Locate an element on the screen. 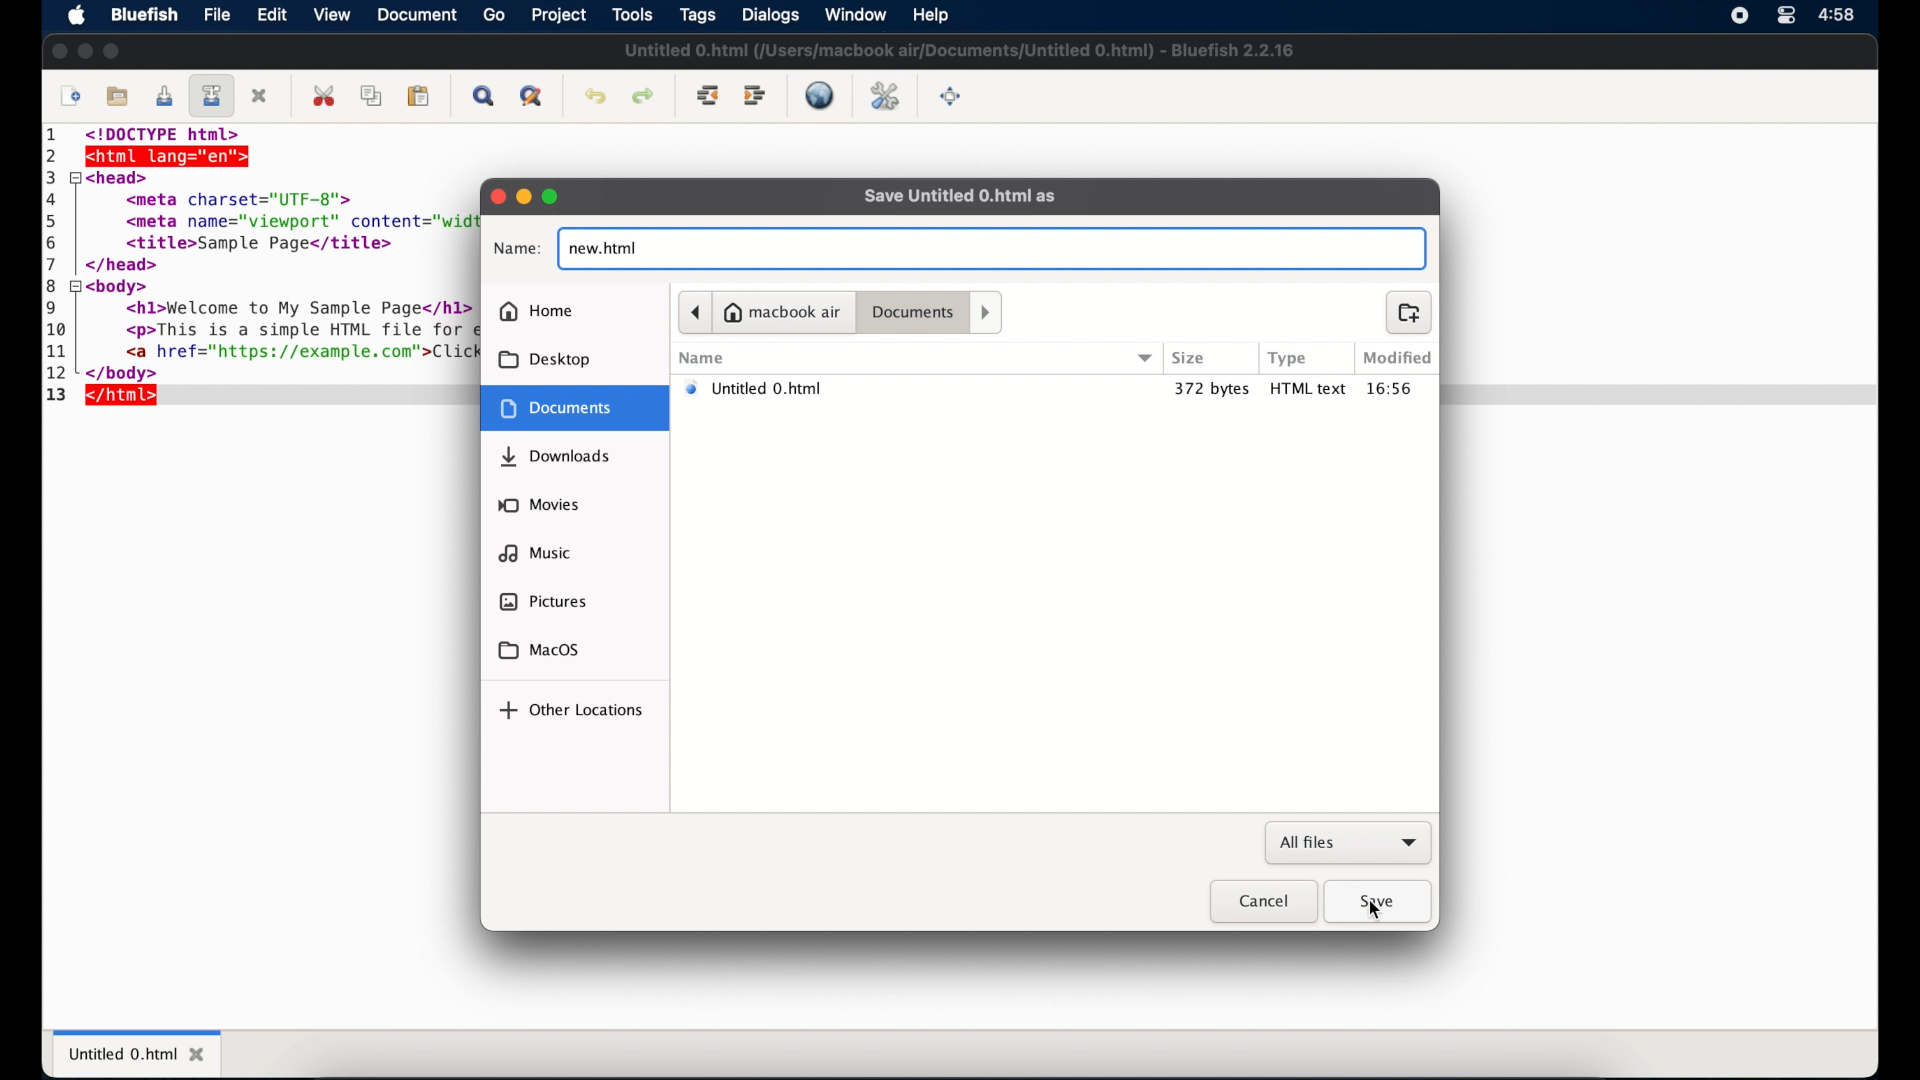  paste is located at coordinates (419, 96).